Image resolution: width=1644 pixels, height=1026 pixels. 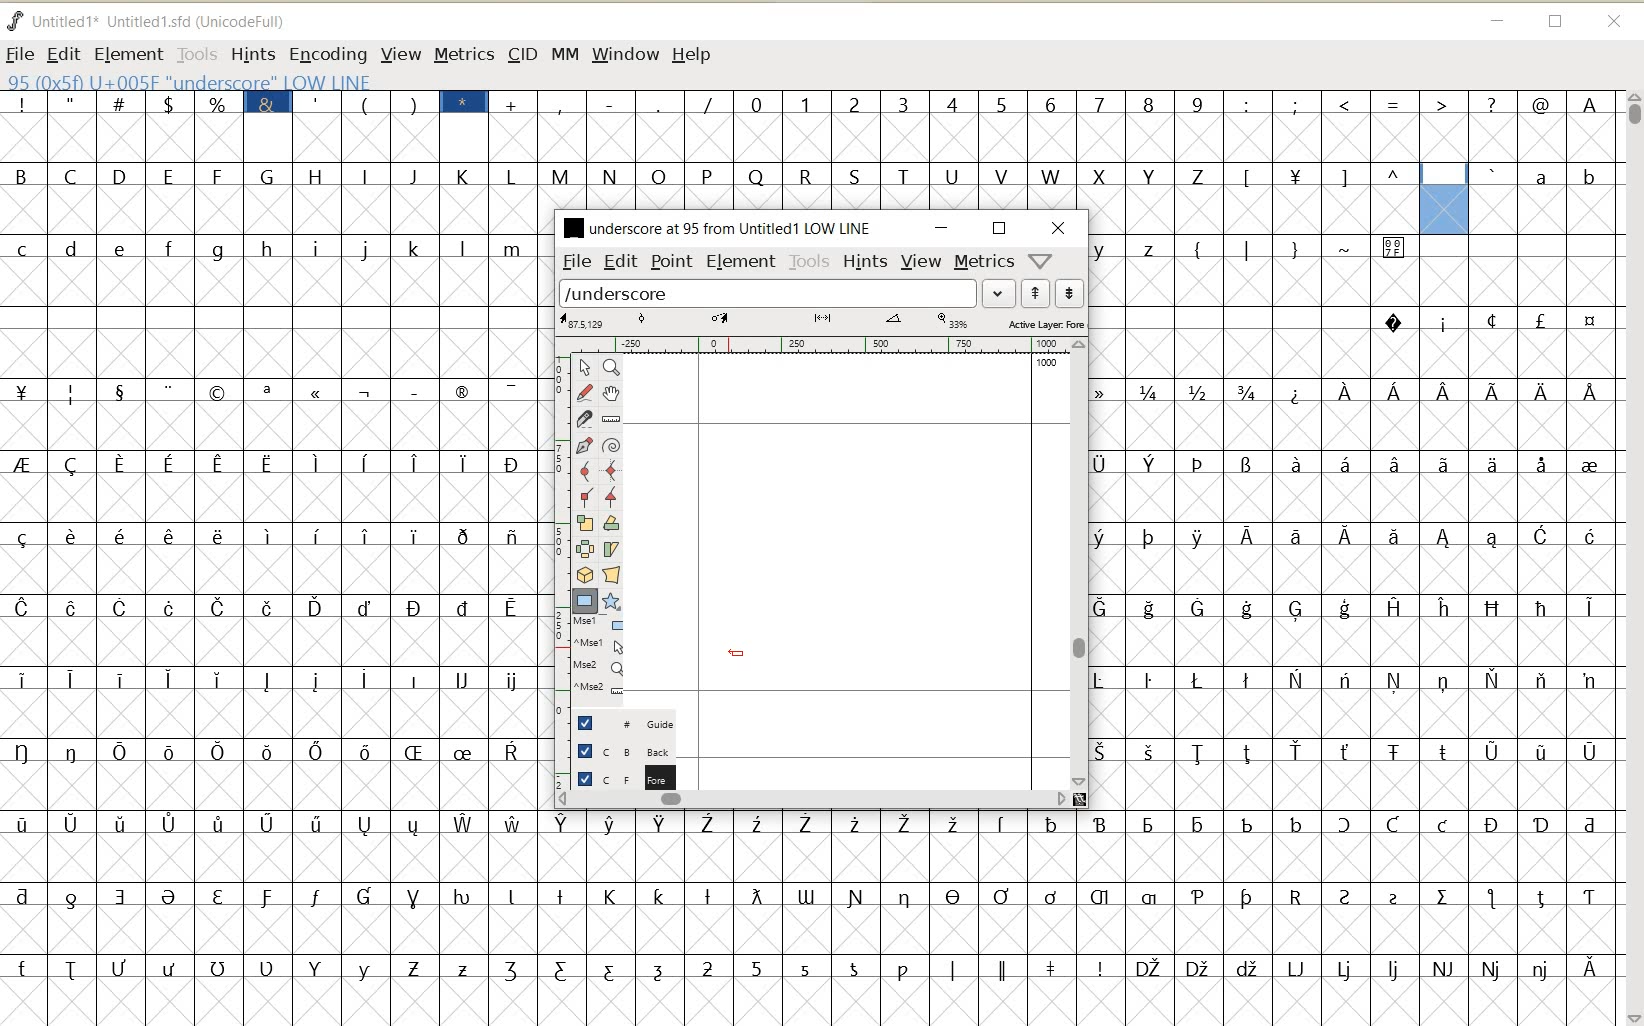 I want to click on HINTS, so click(x=865, y=261).